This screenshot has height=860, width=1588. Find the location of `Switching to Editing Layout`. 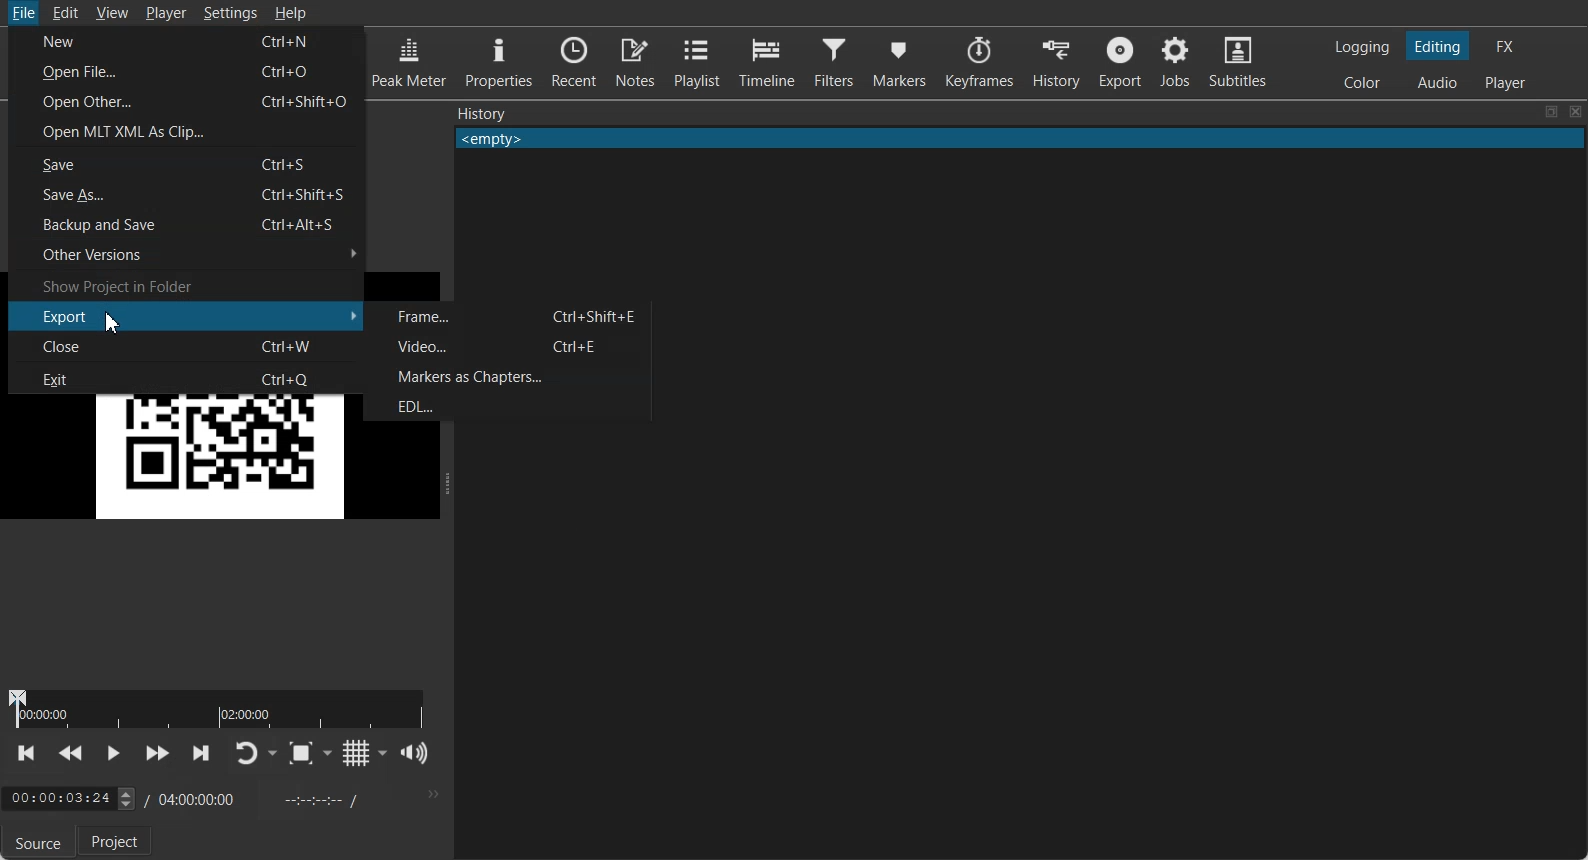

Switching to Editing Layout is located at coordinates (1436, 46).